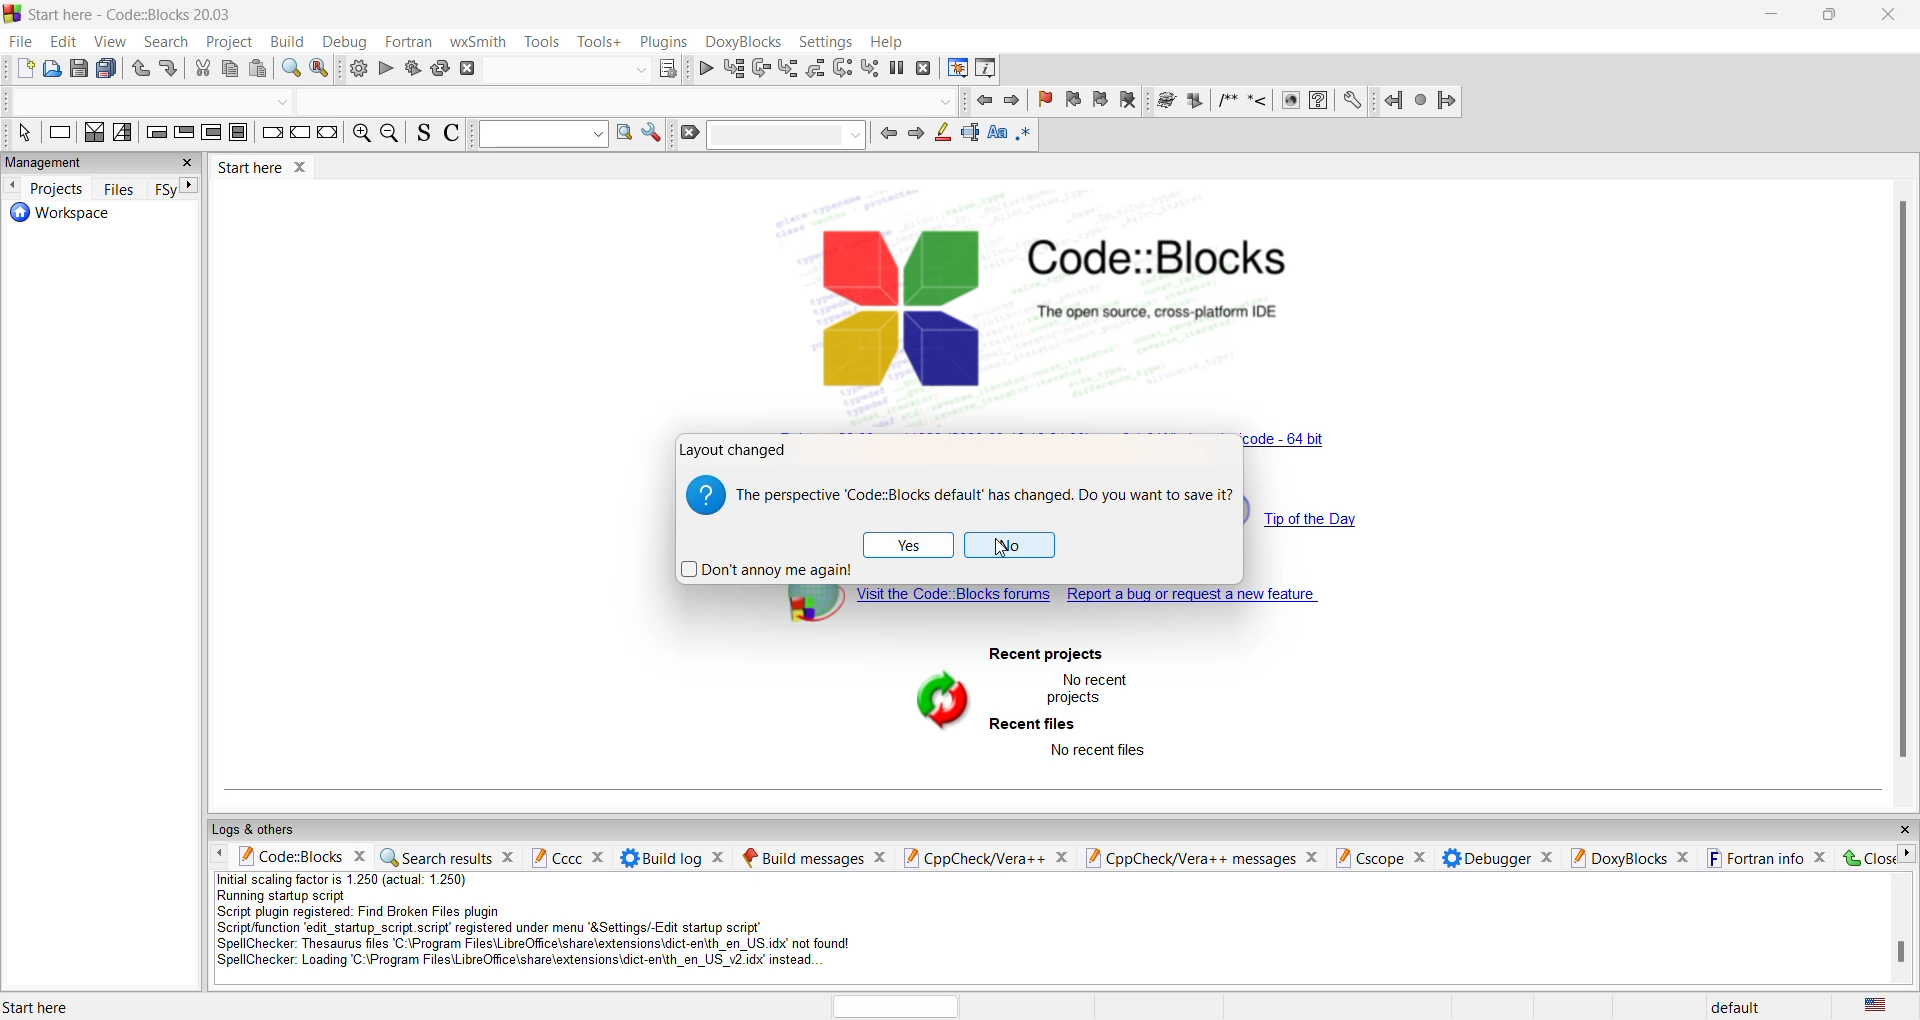  What do you see at coordinates (166, 70) in the screenshot?
I see `redo` at bounding box center [166, 70].